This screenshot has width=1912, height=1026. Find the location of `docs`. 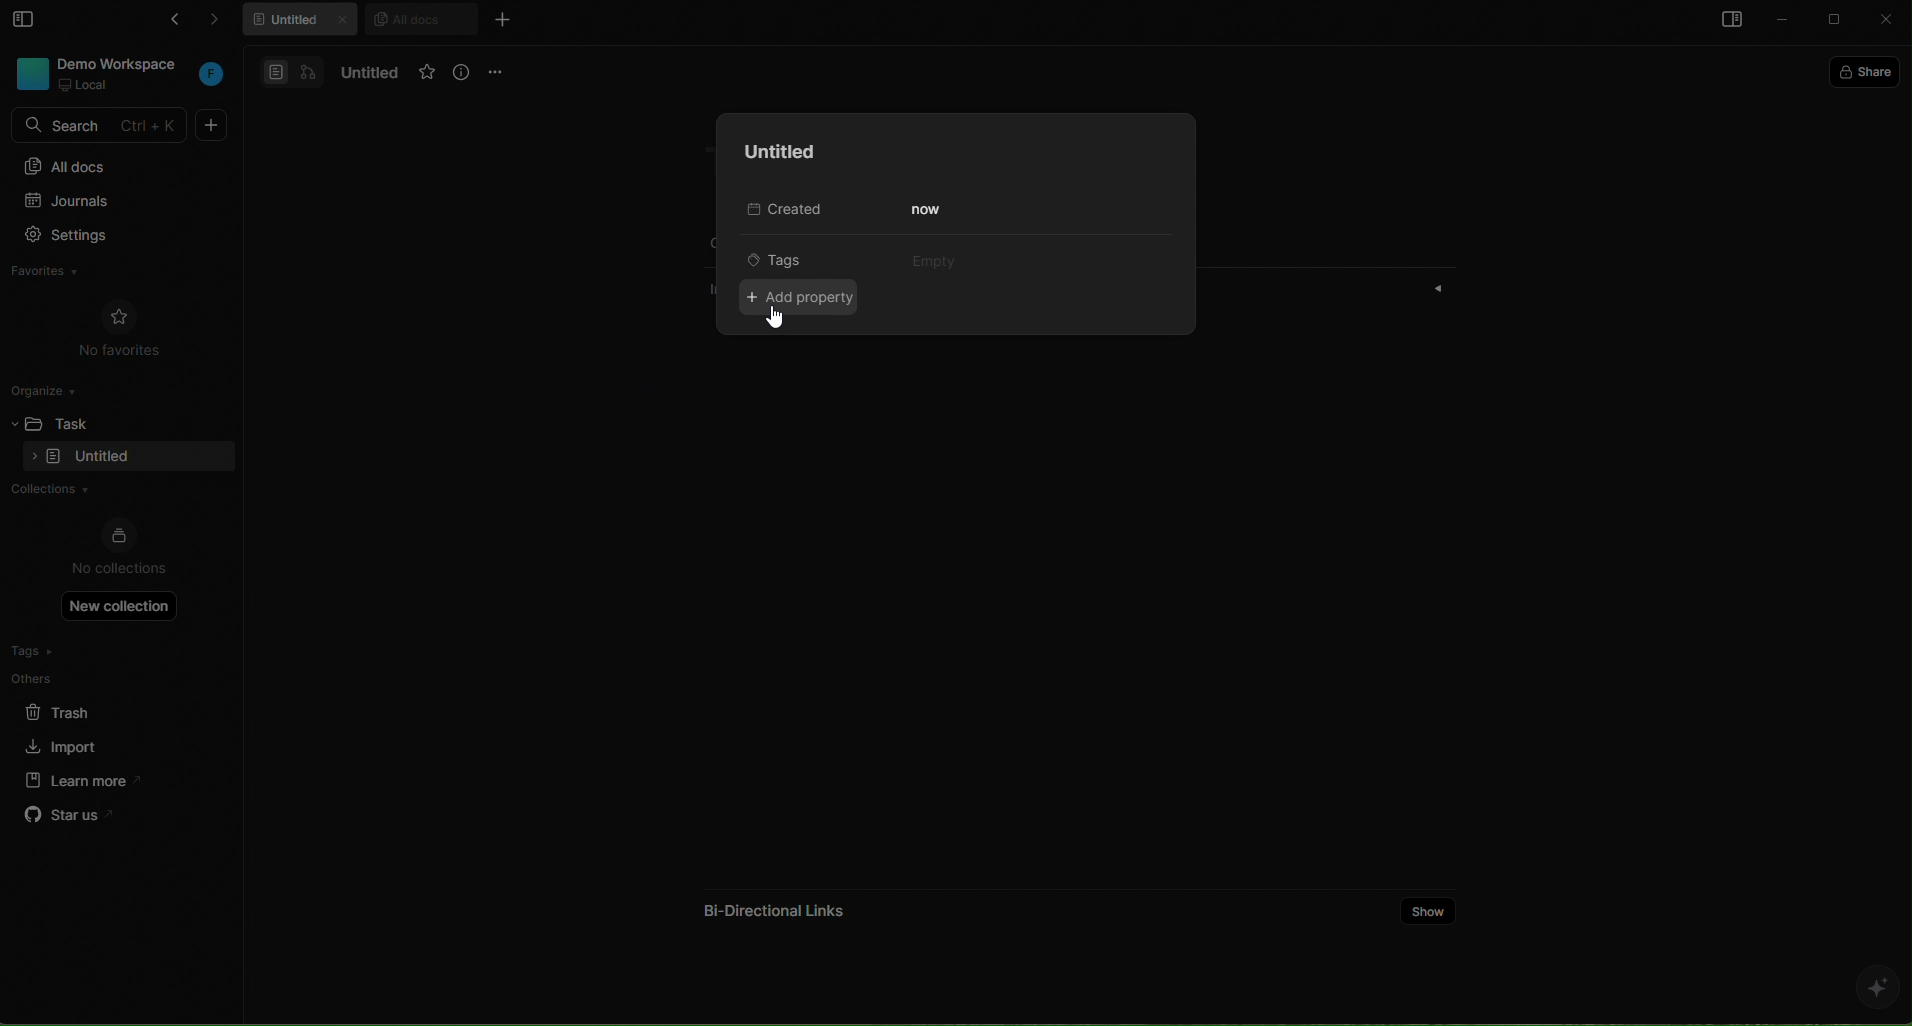

docs is located at coordinates (292, 71).